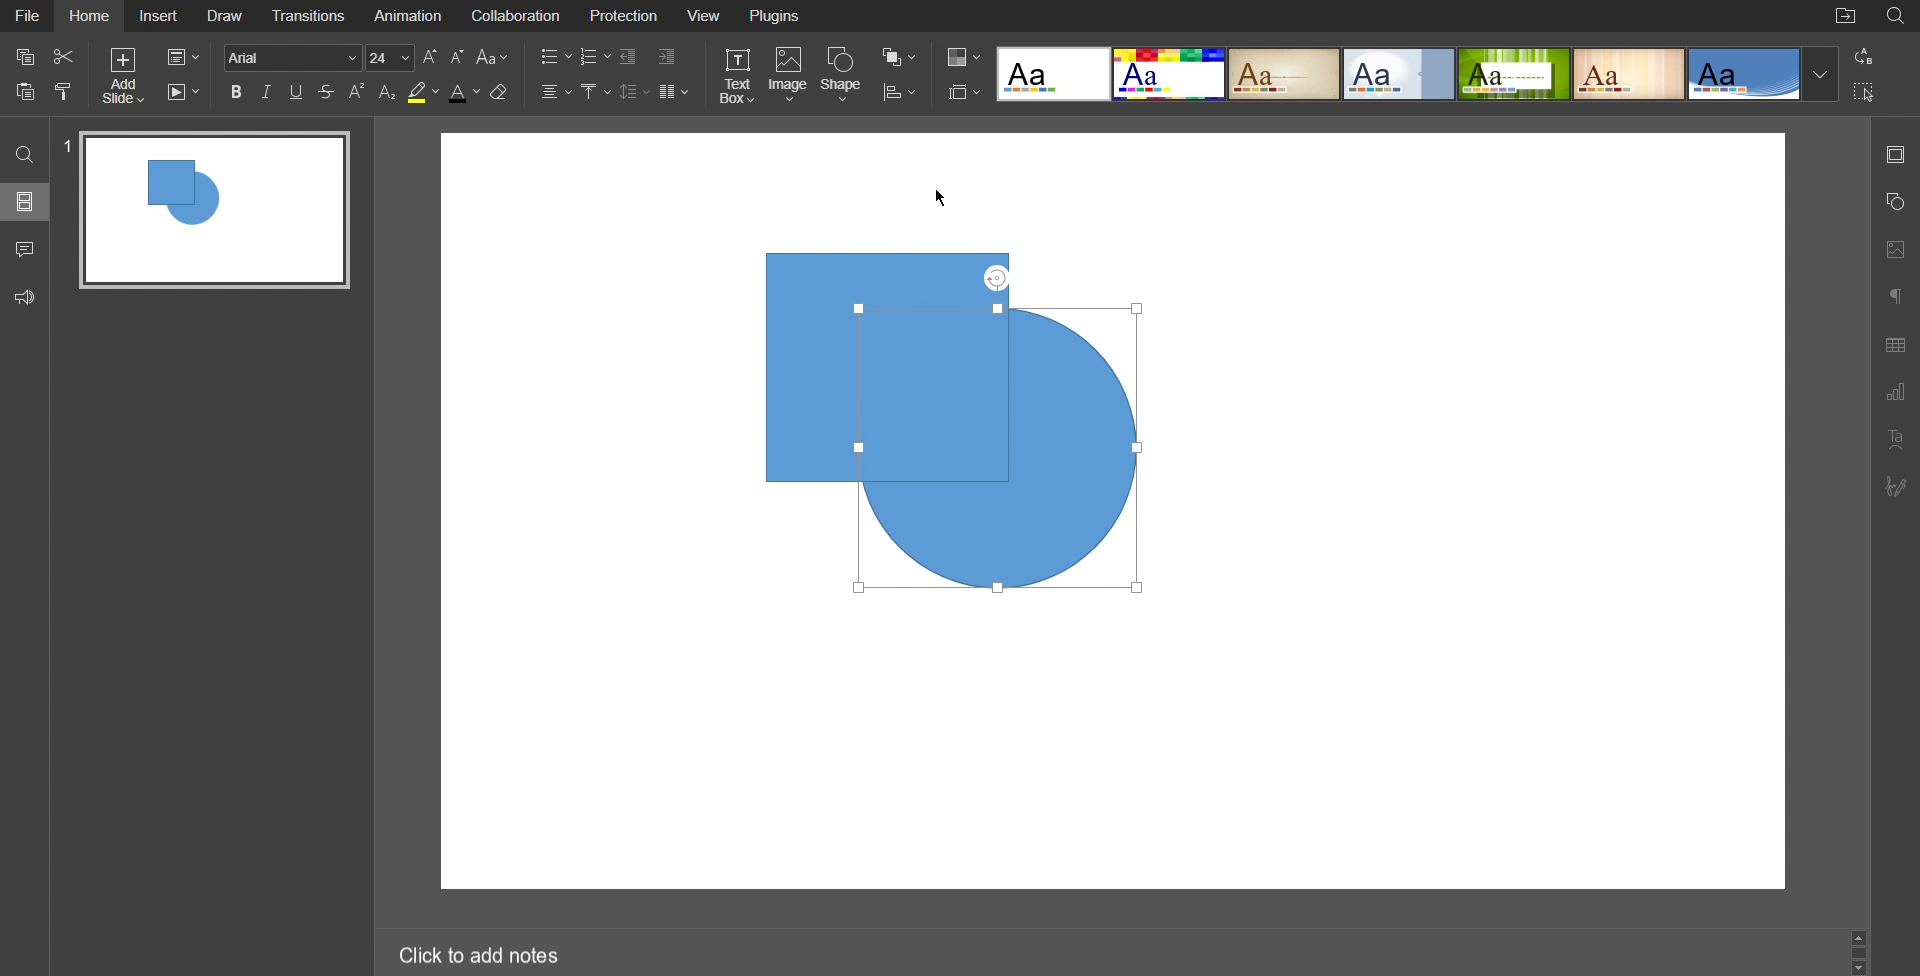 The width and height of the screenshot is (1920, 976). What do you see at coordinates (513, 16) in the screenshot?
I see `Collaboration` at bounding box center [513, 16].